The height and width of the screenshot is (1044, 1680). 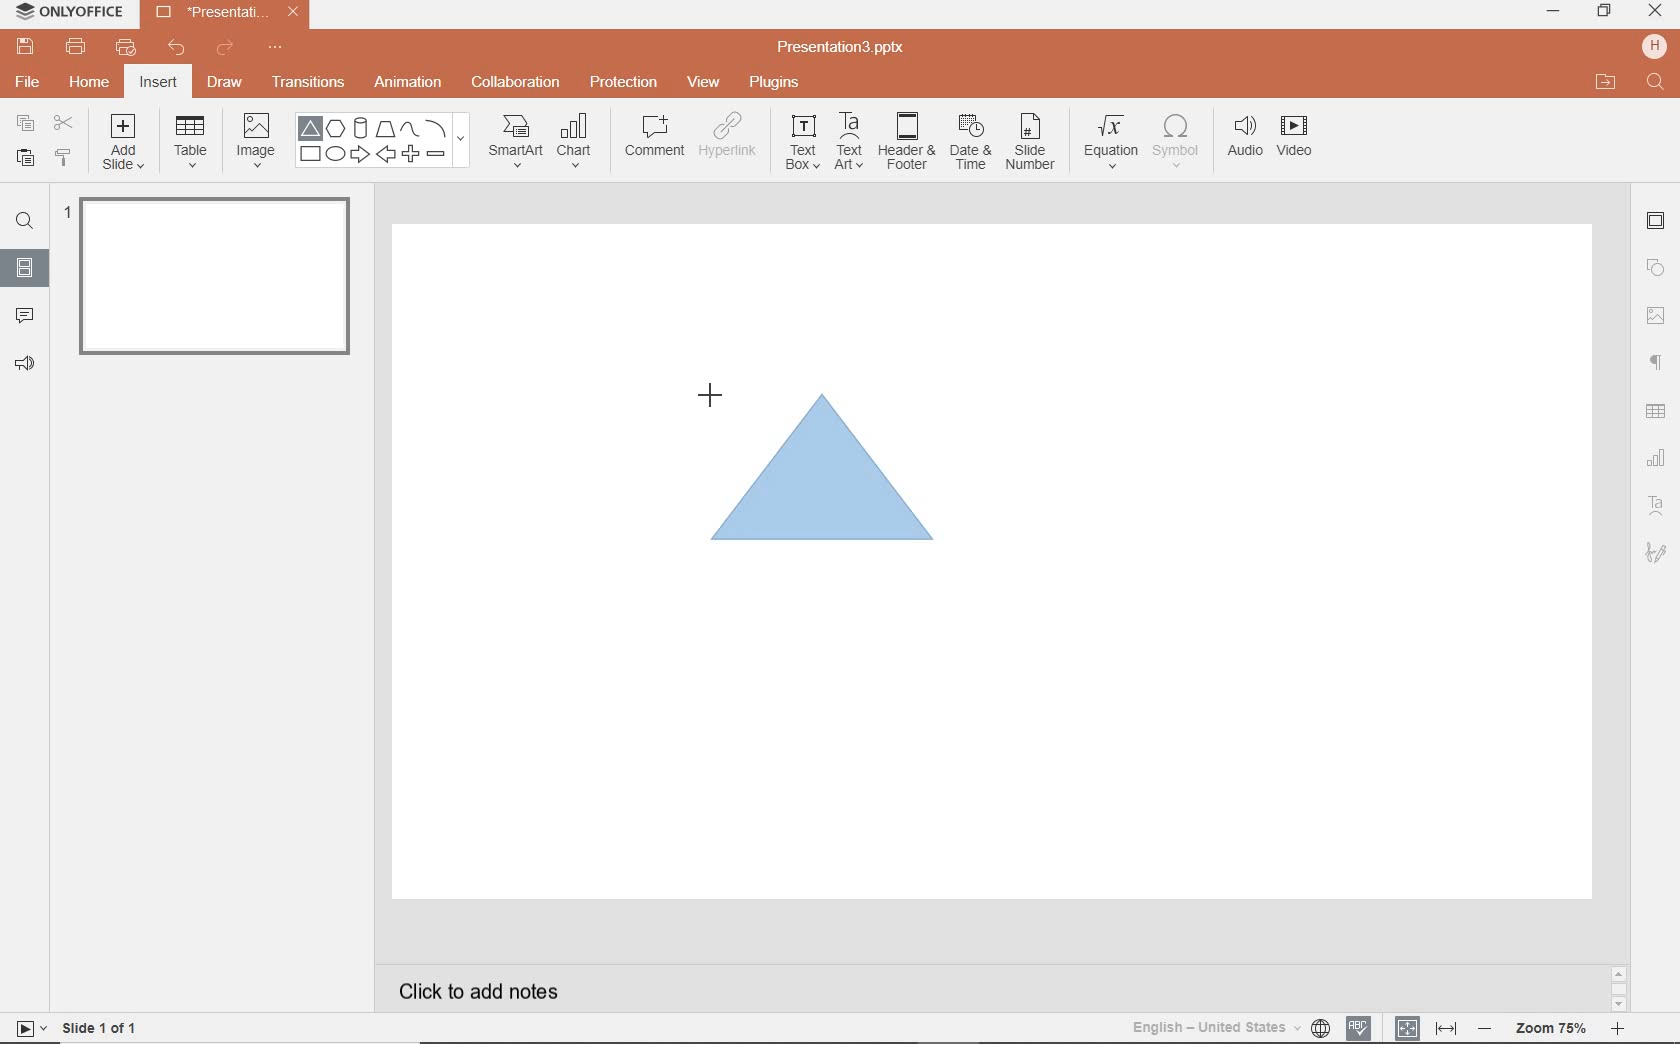 I want to click on SIGNATURE, so click(x=1659, y=551).